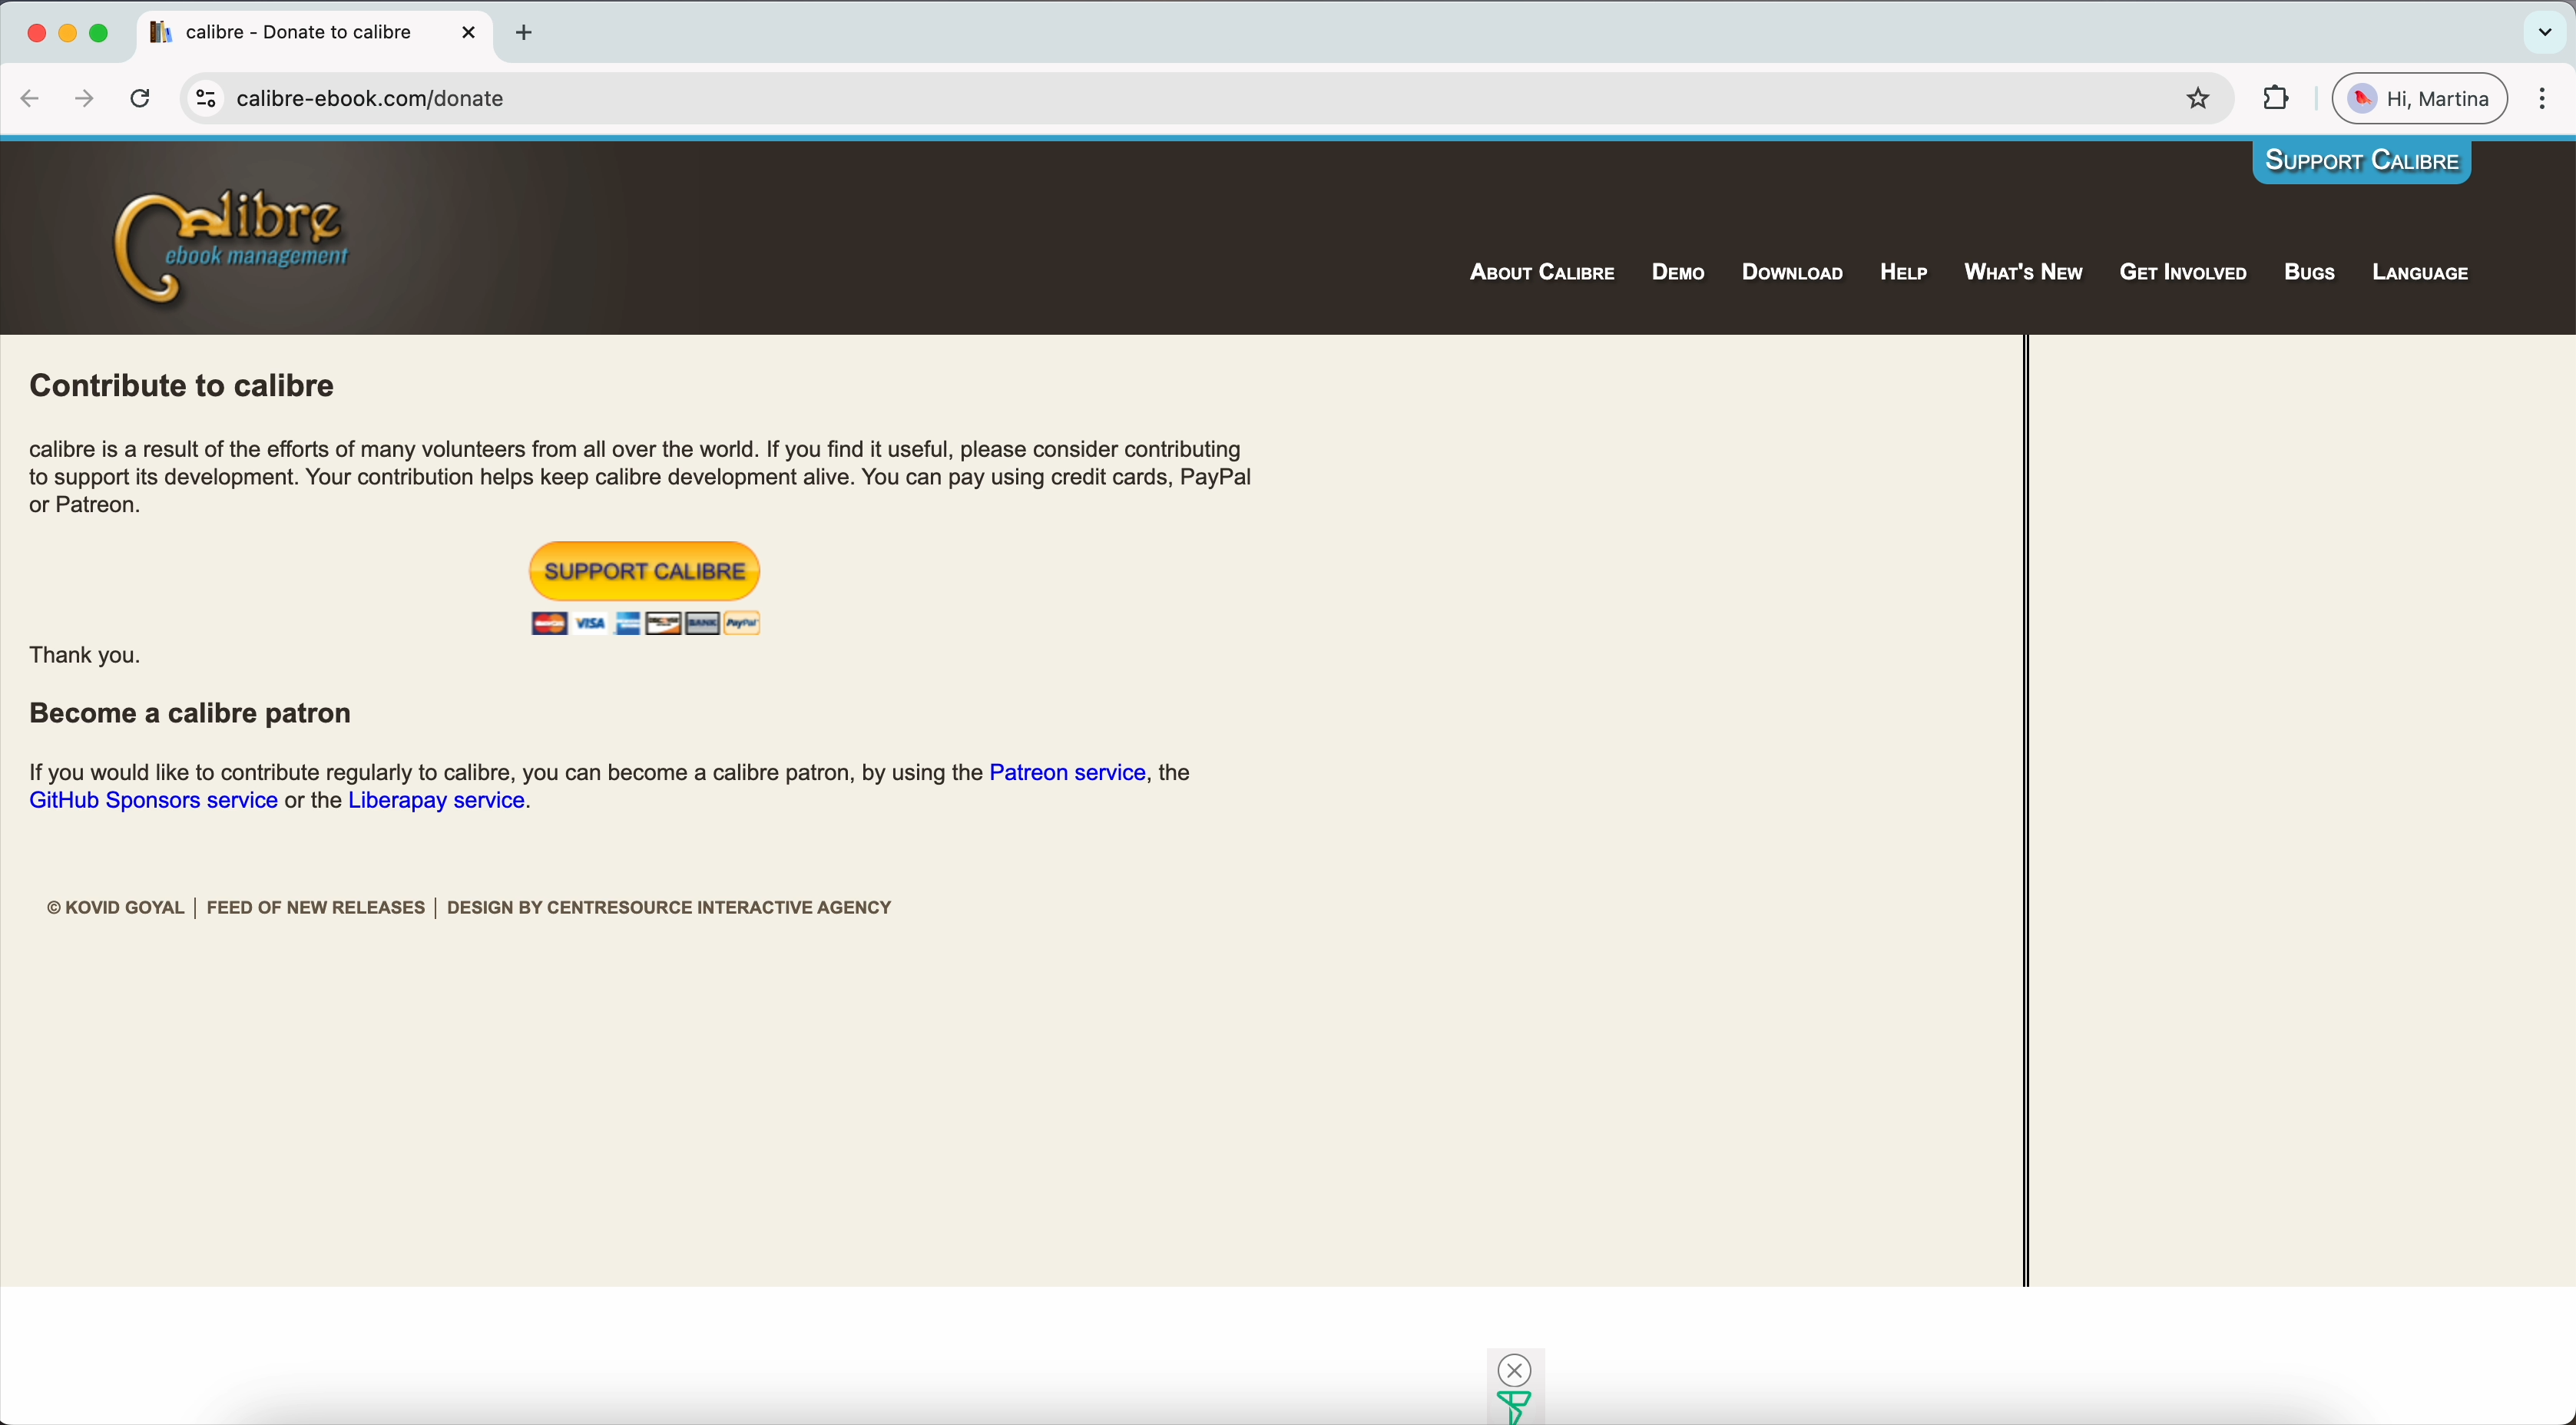  What do you see at coordinates (1908, 272) in the screenshot?
I see `help` at bounding box center [1908, 272].